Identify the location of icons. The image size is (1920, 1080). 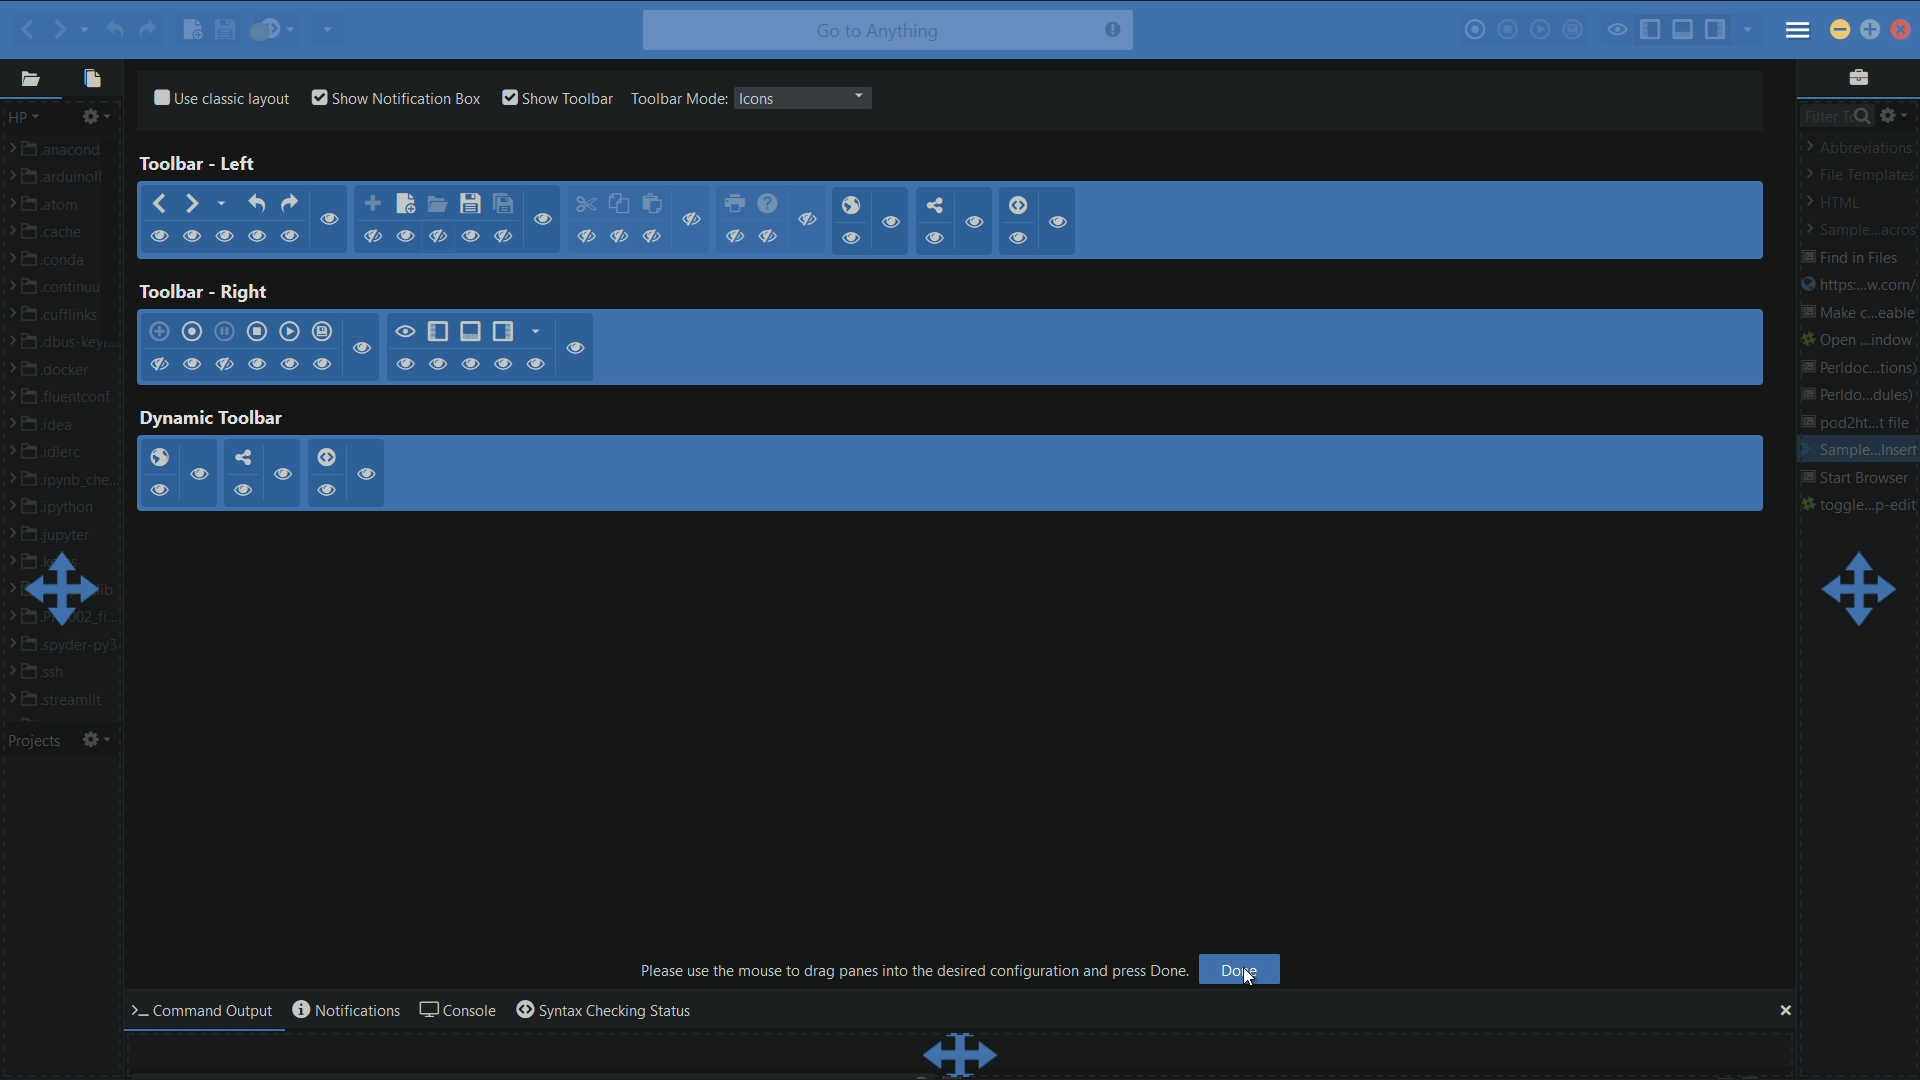
(757, 98).